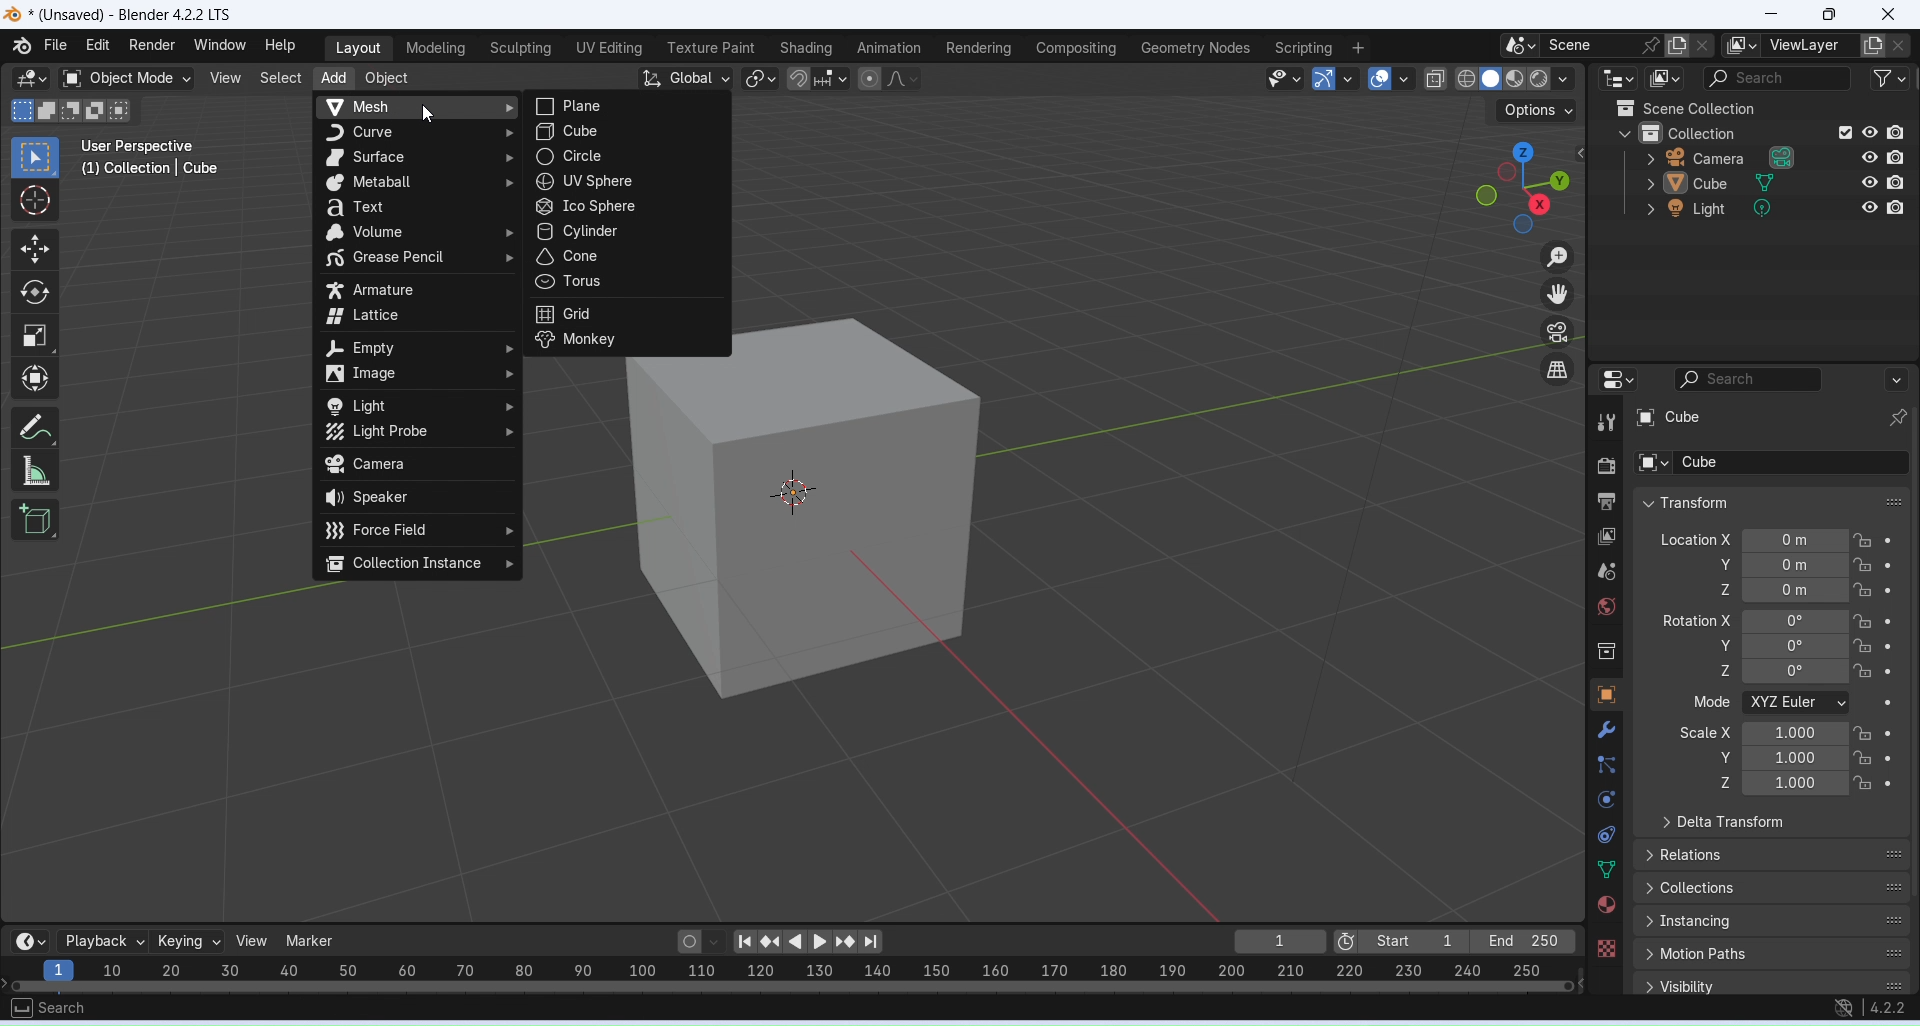  Describe the element at coordinates (1790, 379) in the screenshot. I see `Search` at that location.